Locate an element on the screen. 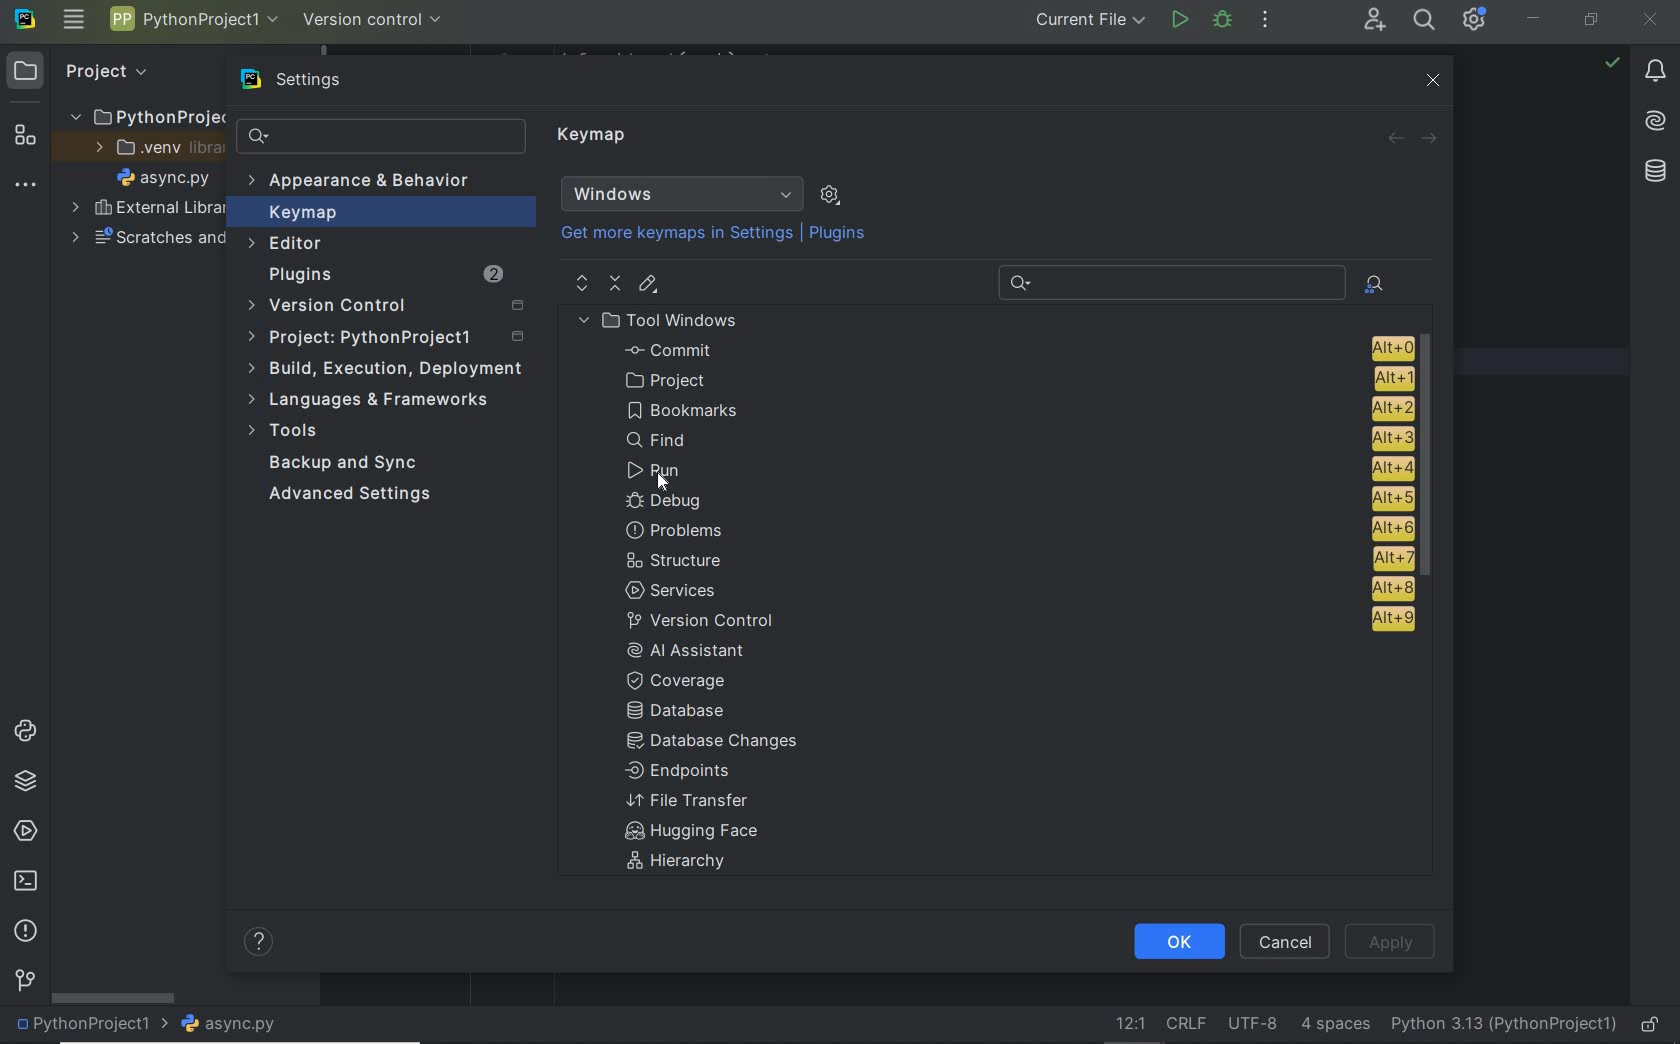  problems is located at coordinates (25, 932).